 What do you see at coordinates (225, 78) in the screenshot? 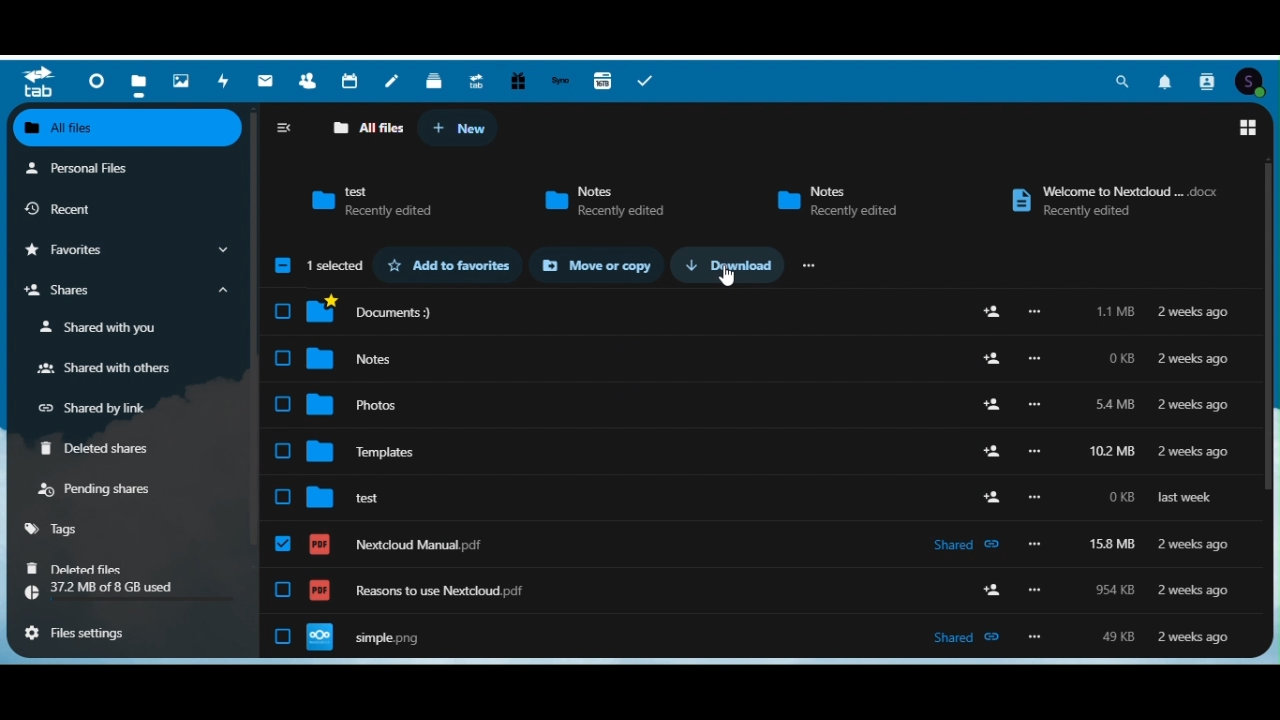
I see `Activity` at bounding box center [225, 78].